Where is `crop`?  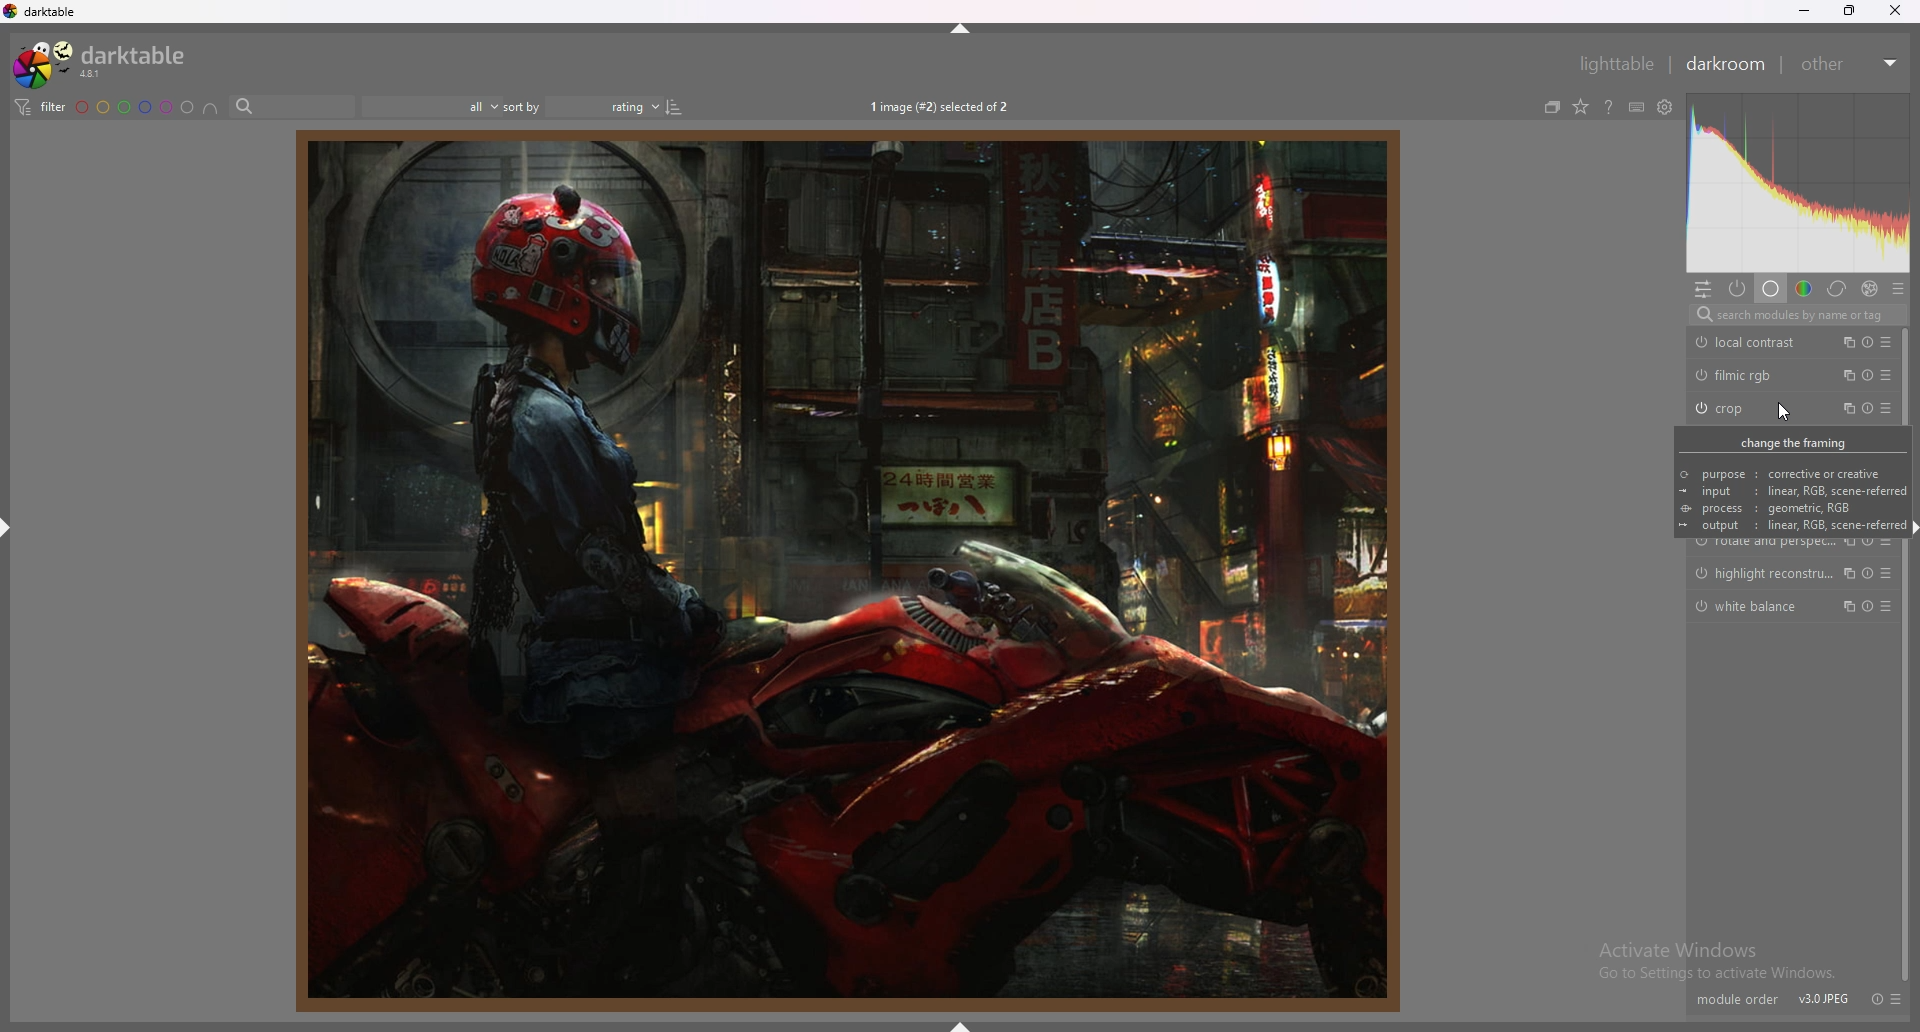 crop is located at coordinates (1752, 409).